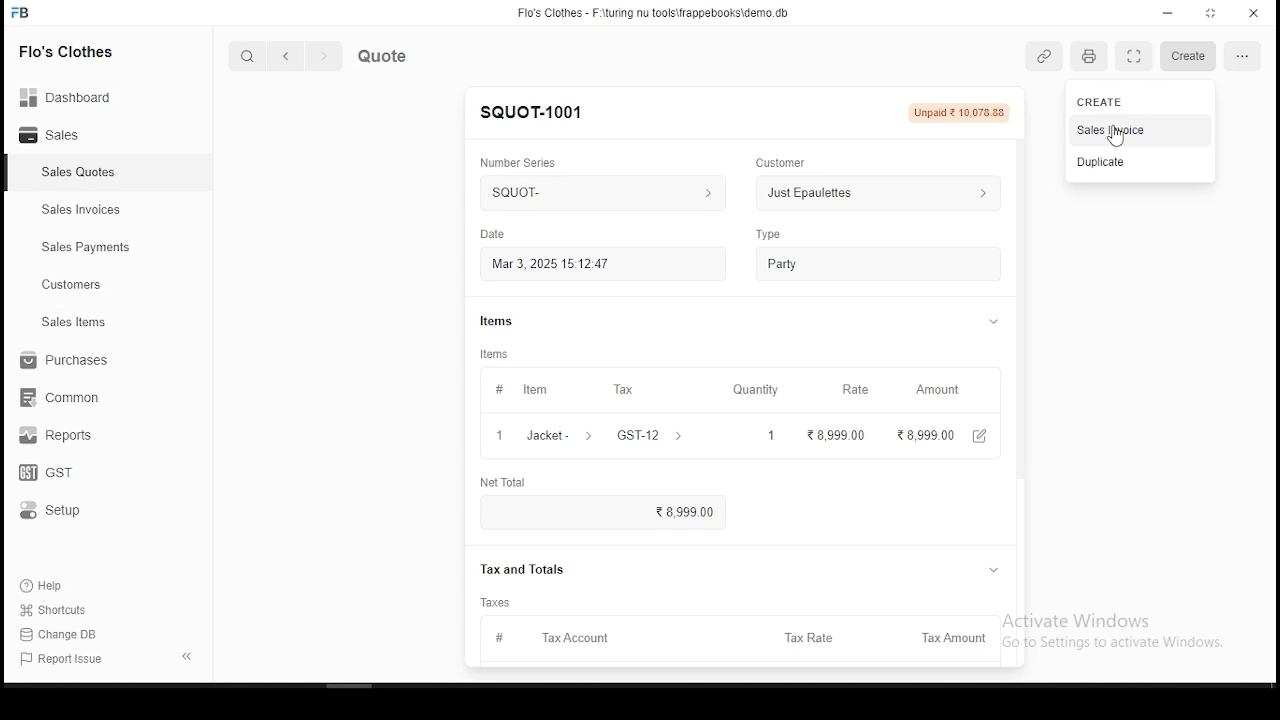 This screenshot has height=720, width=1280. I want to click on tax, so click(625, 388).